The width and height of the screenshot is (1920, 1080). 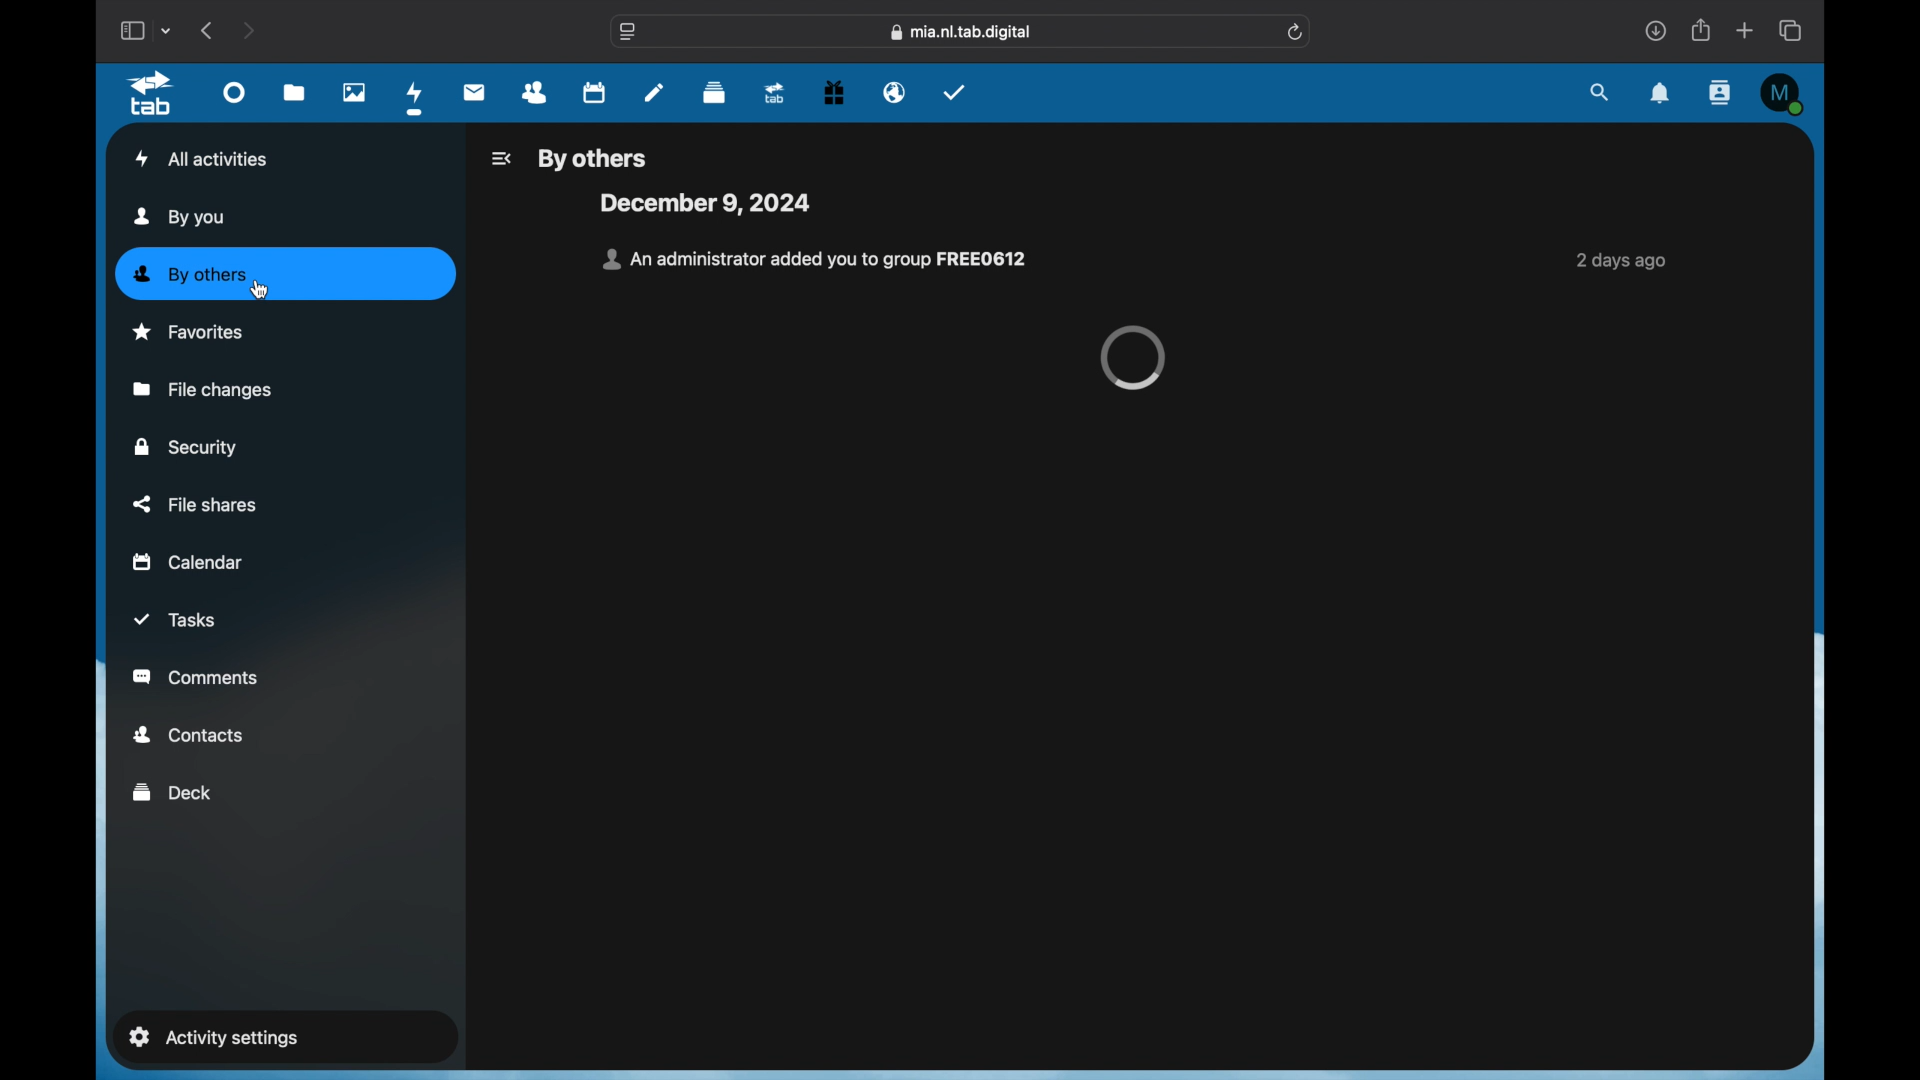 I want to click on security, so click(x=186, y=448).